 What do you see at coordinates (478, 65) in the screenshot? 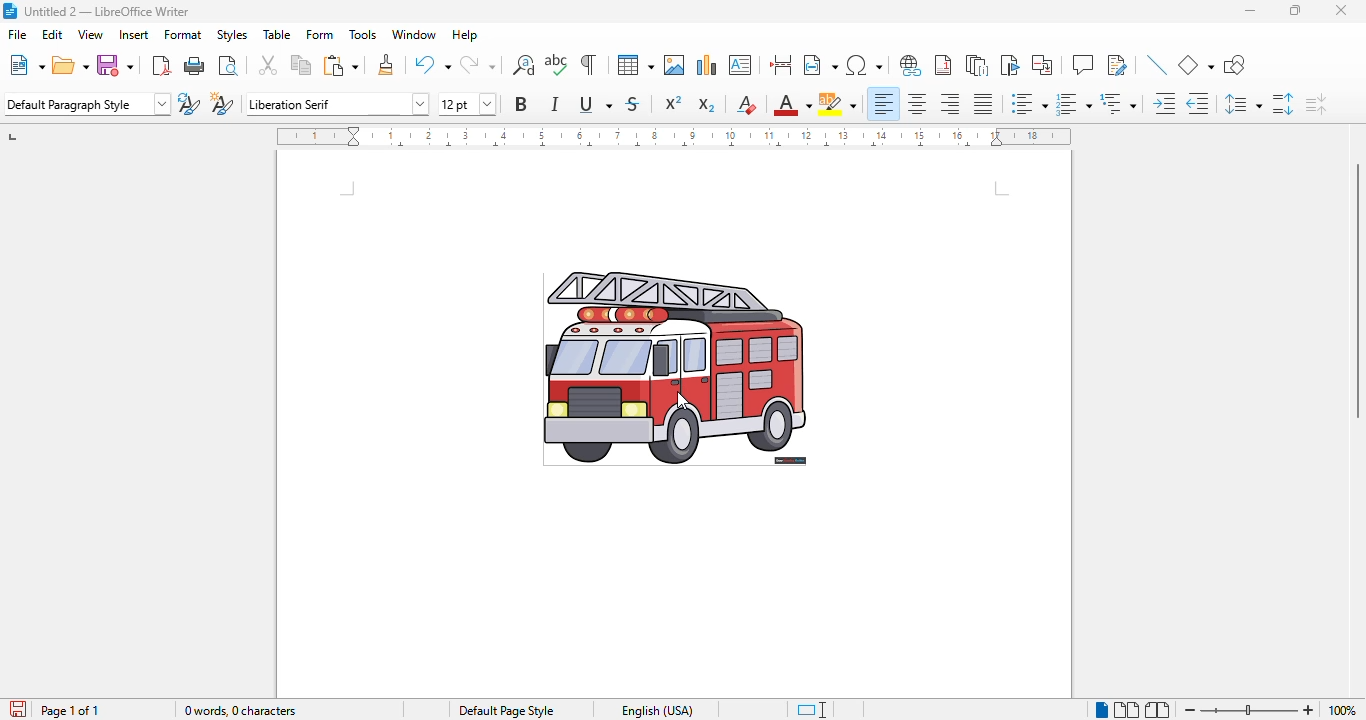
I see `redo` at bounding box center [478, 65].